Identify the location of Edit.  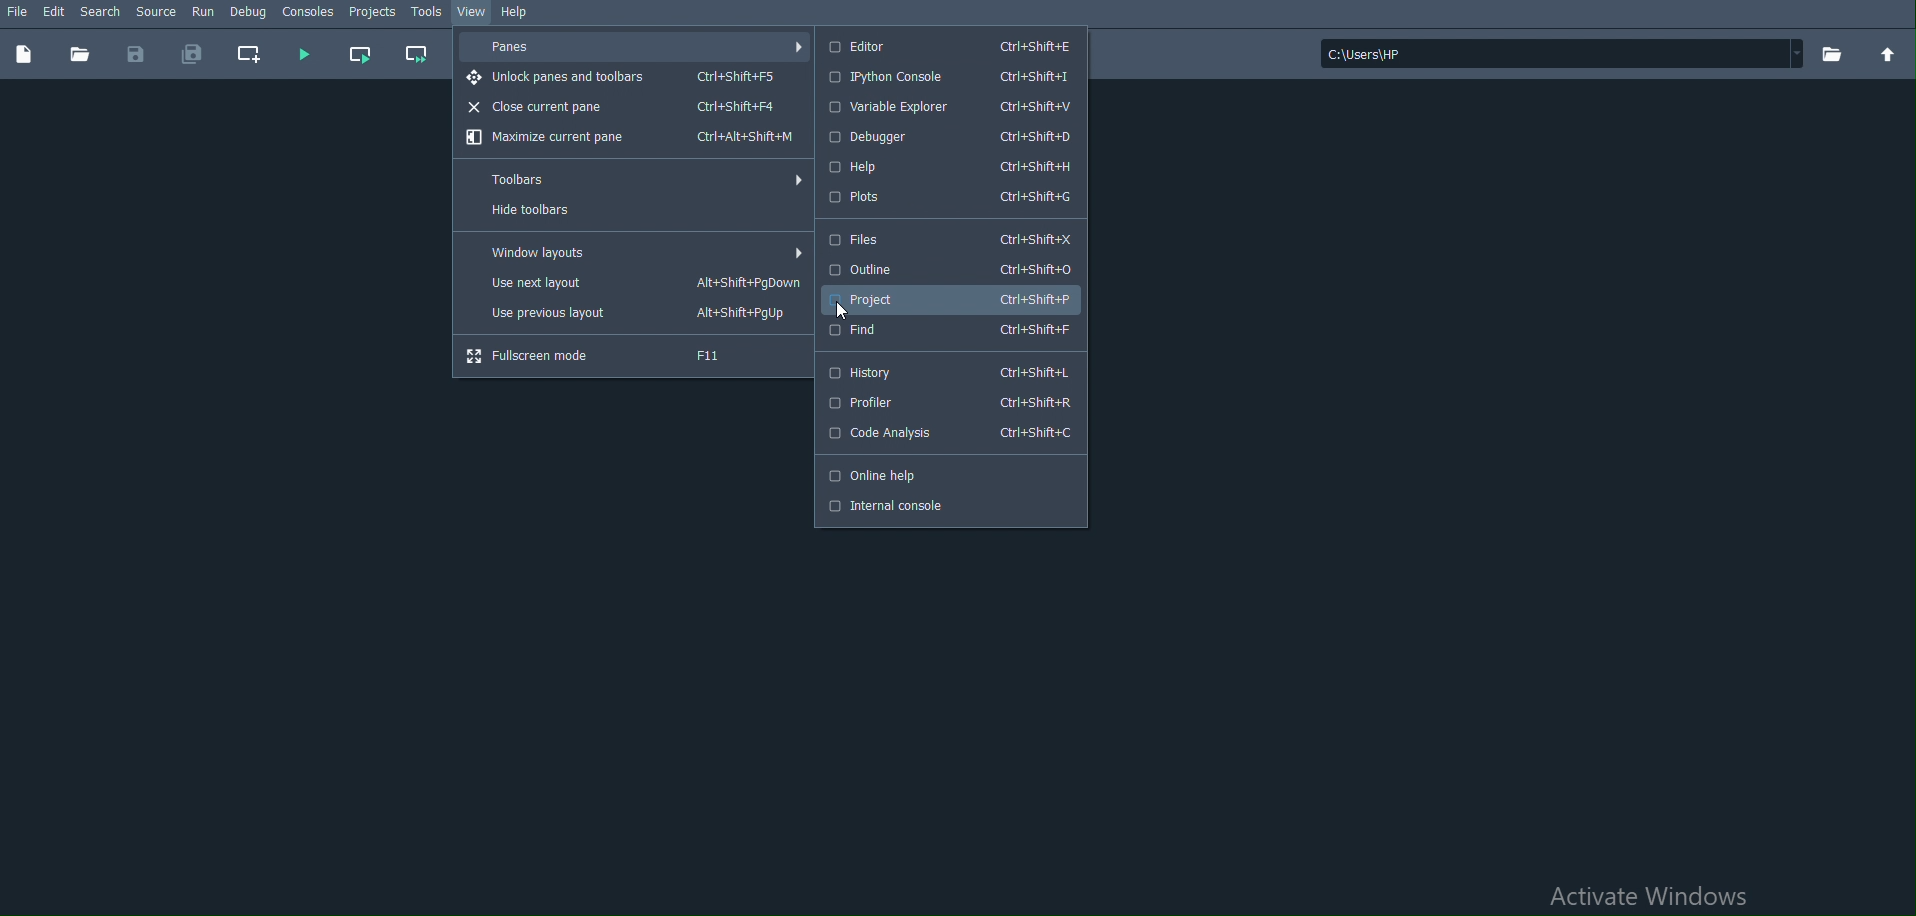
(55, 10).